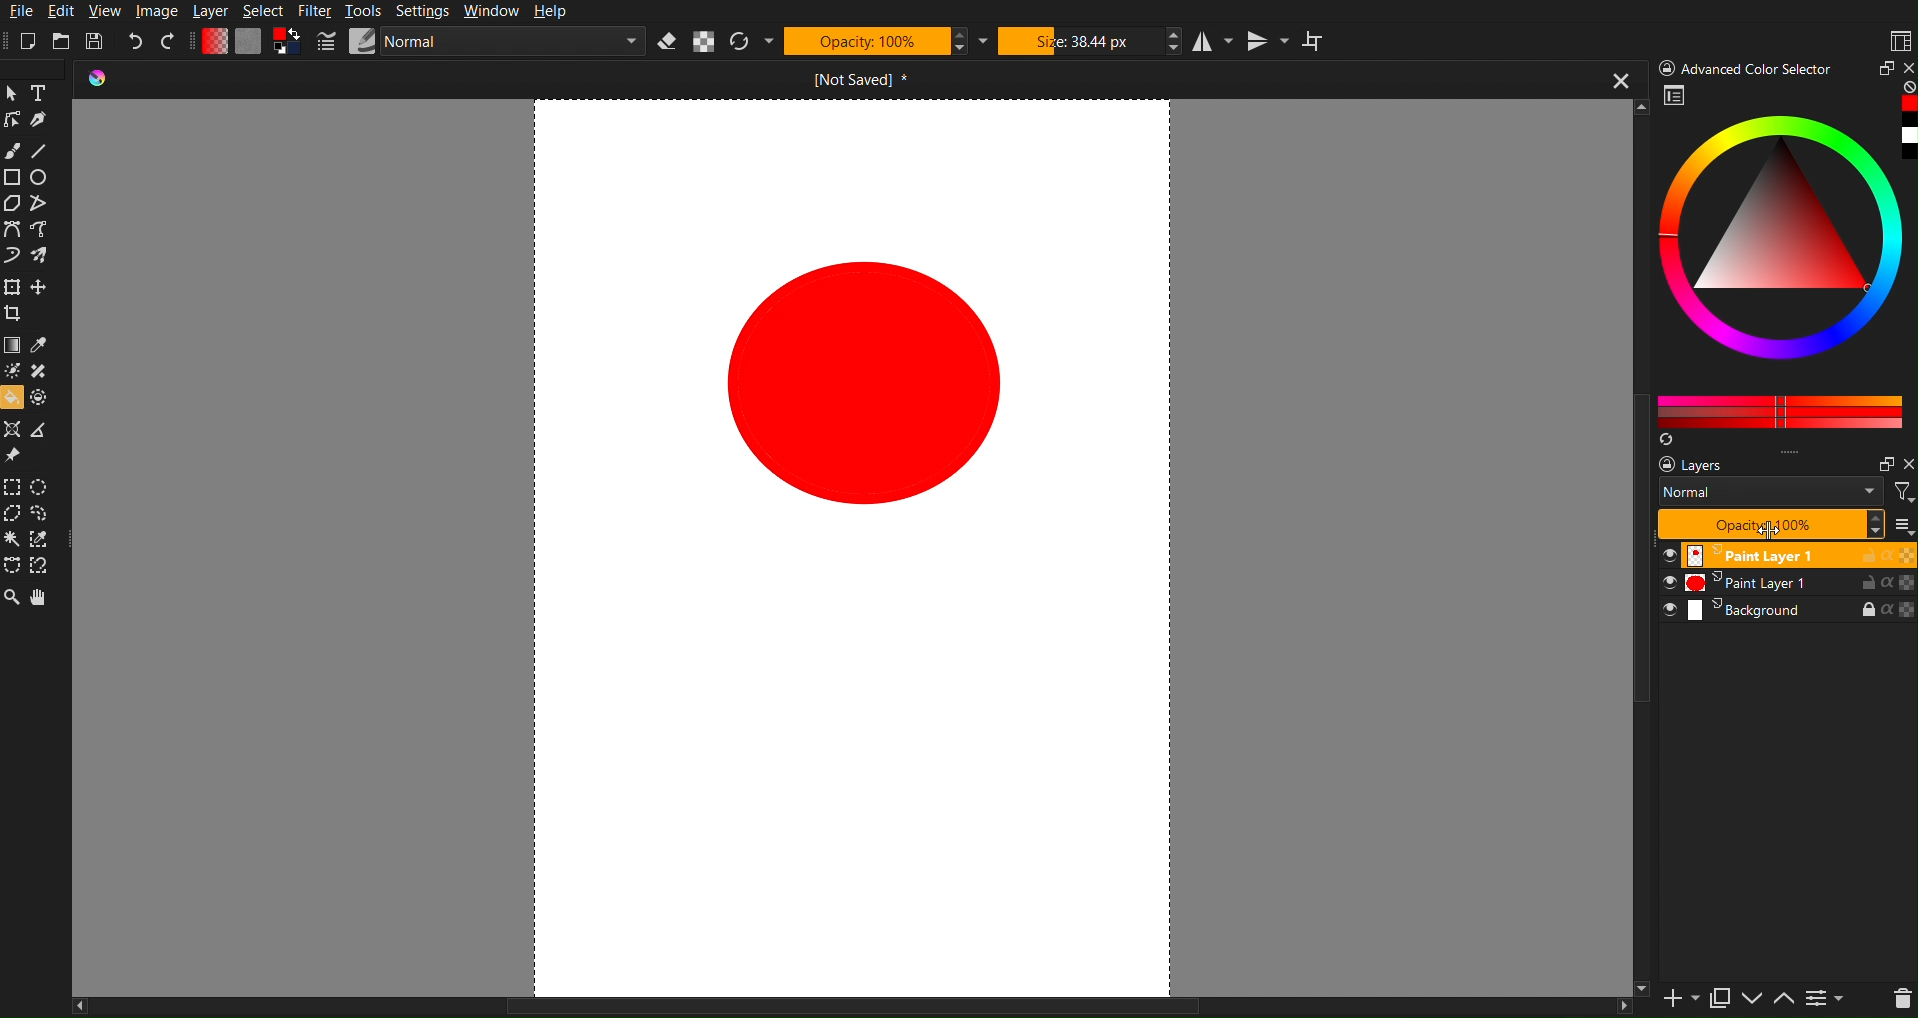 This screenshot has height=1018, width=1918. Describe the element at coordinates (44, 433) in the screenshot. I see `Measure` at that location.